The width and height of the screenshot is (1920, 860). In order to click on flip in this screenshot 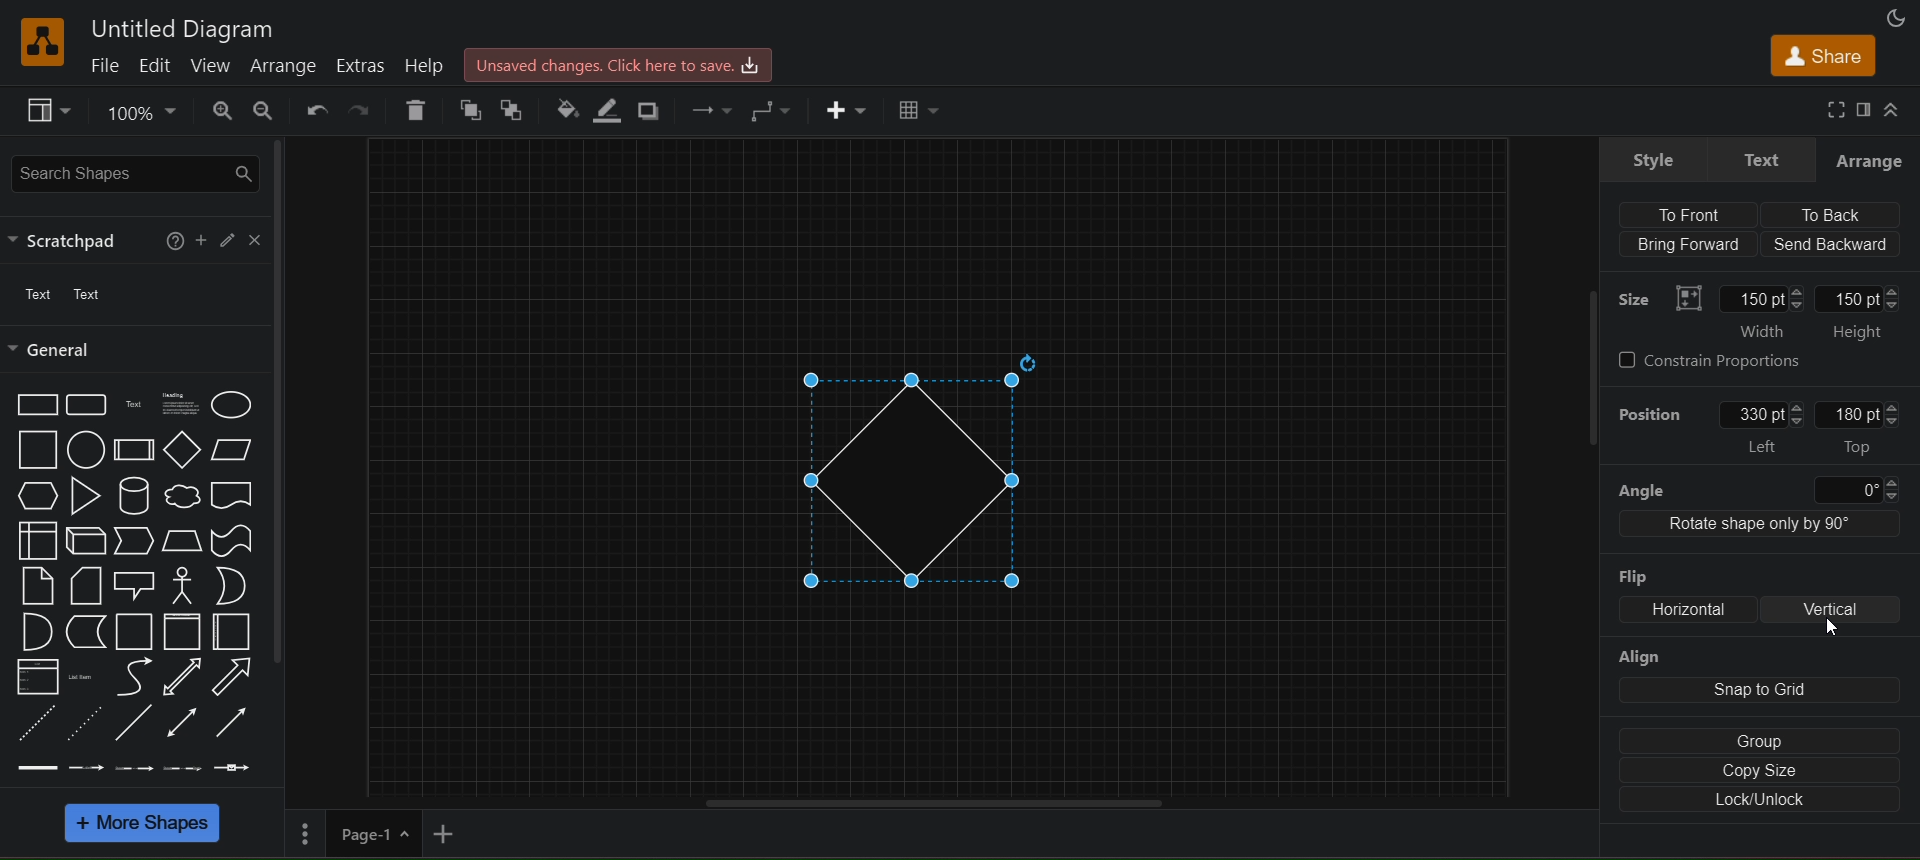, I will do `click(1636, 570)`.